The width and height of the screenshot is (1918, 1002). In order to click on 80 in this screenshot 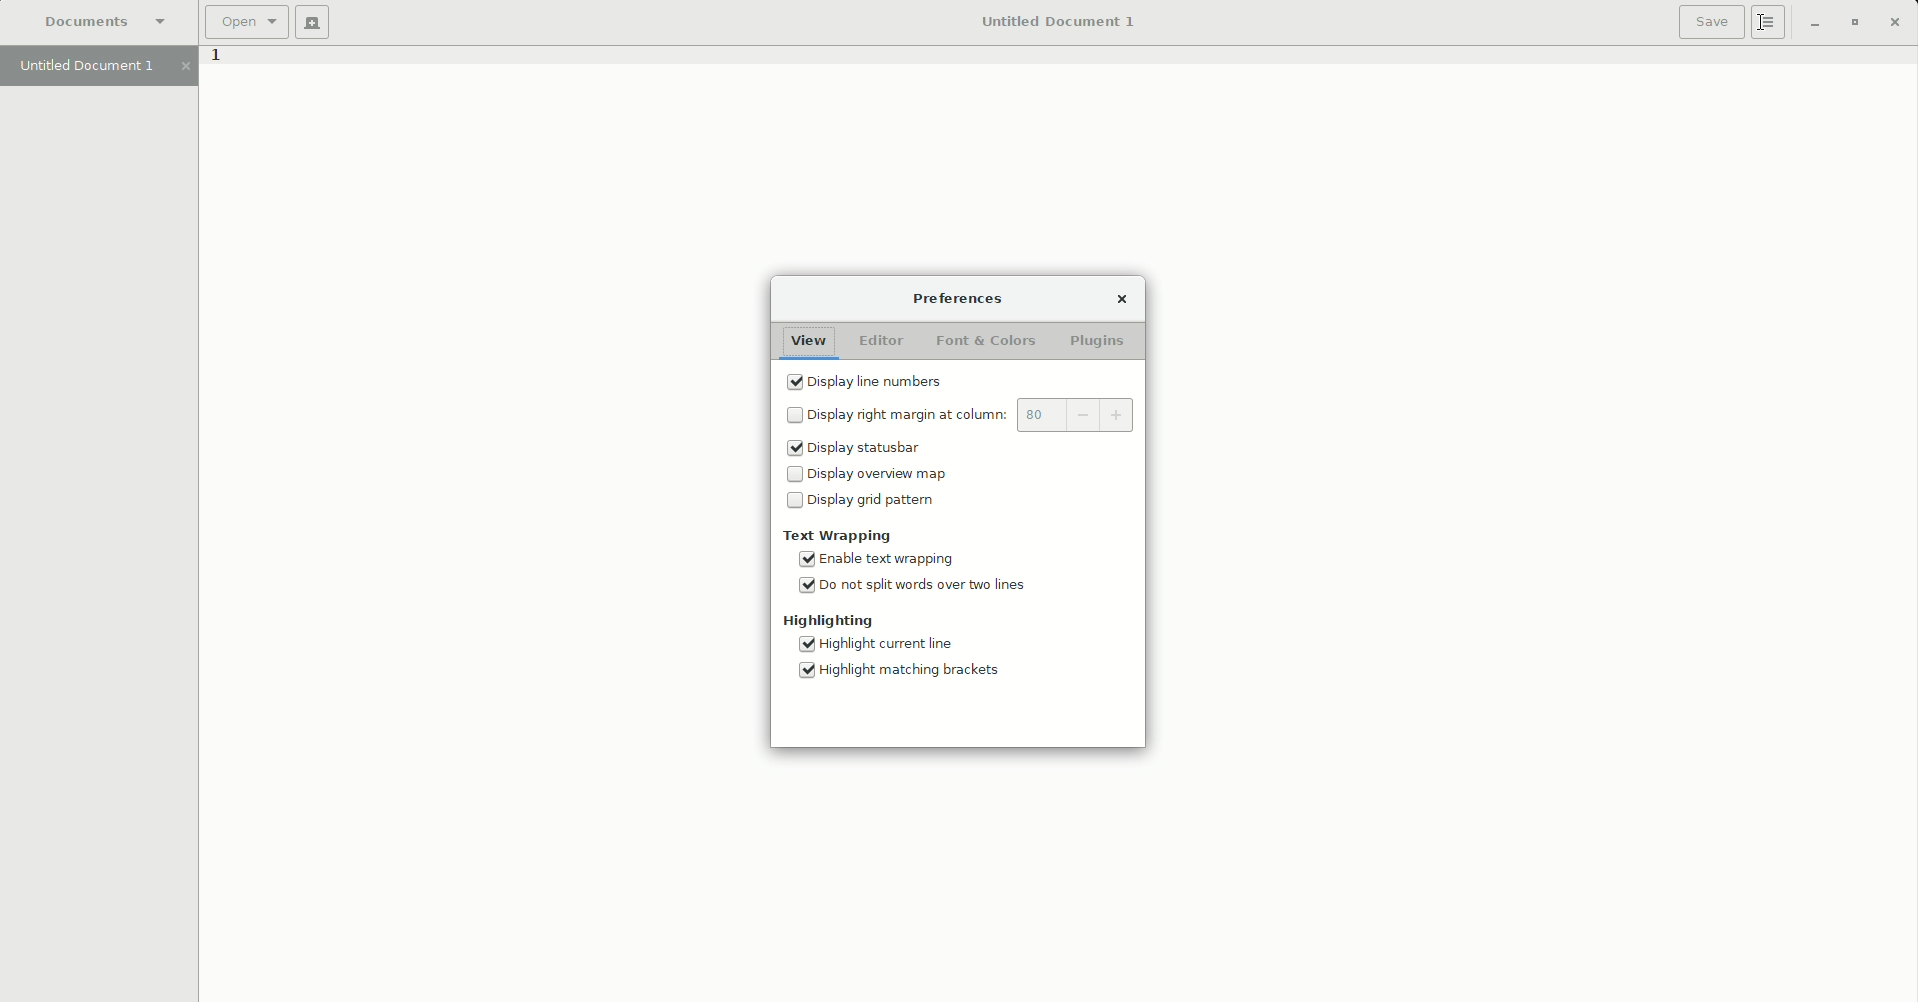, I will do `click(1041, 415)`.